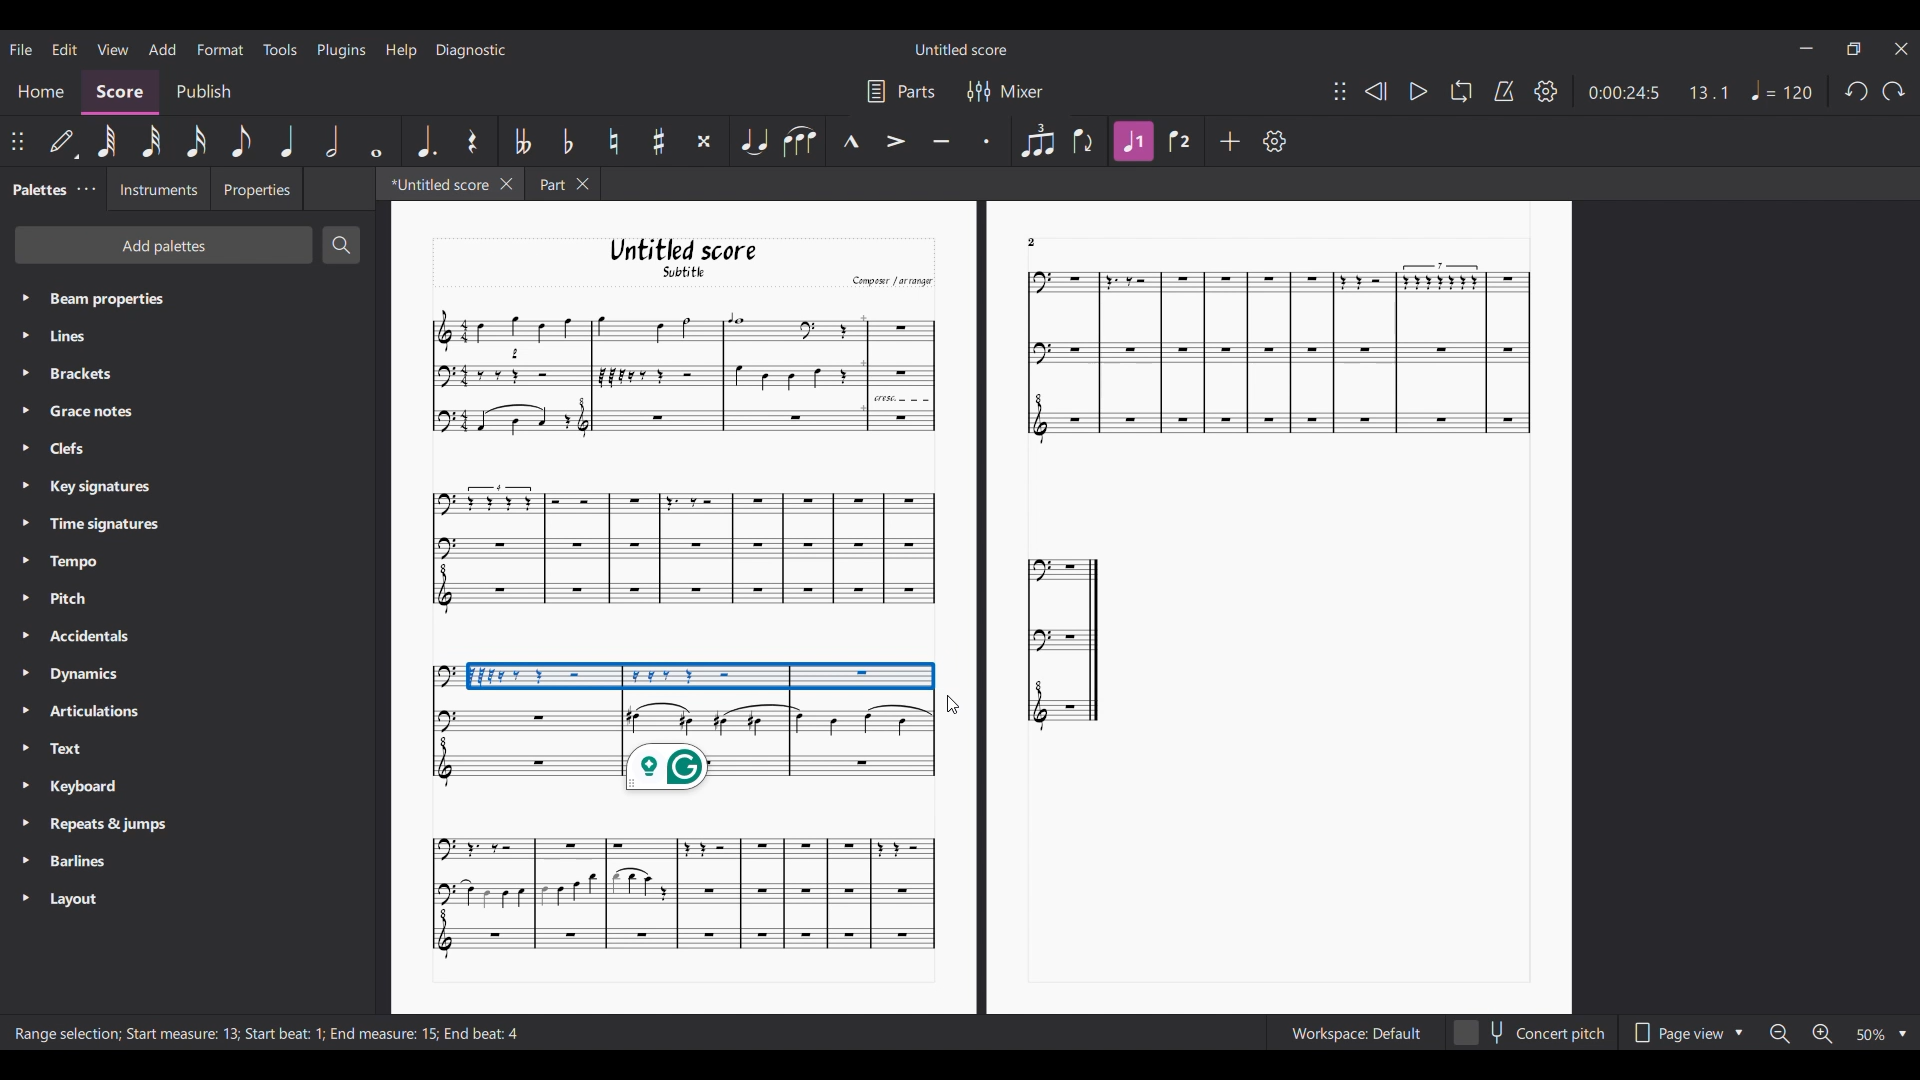 The height and width of the screenshot is (1080, 1920). I want to click on 64th note, so click(107, 141).